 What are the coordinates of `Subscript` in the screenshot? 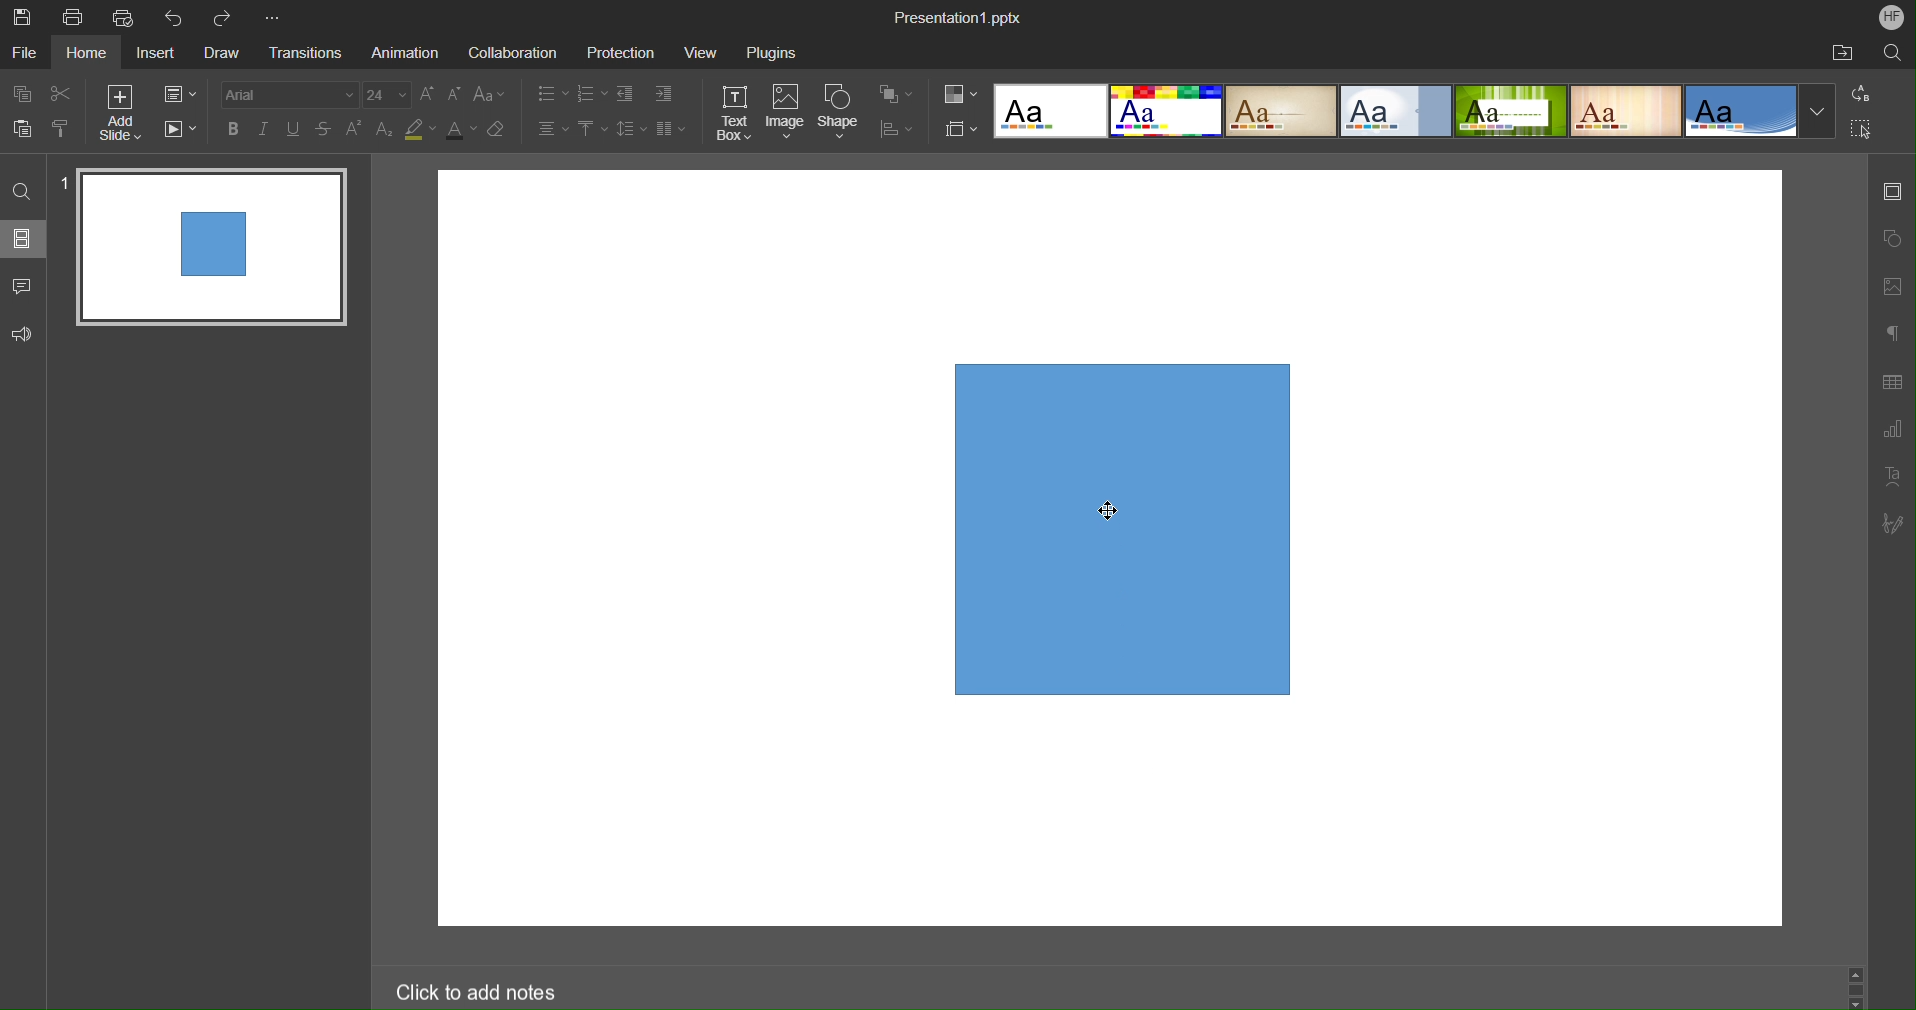 It's located at (385, 129).